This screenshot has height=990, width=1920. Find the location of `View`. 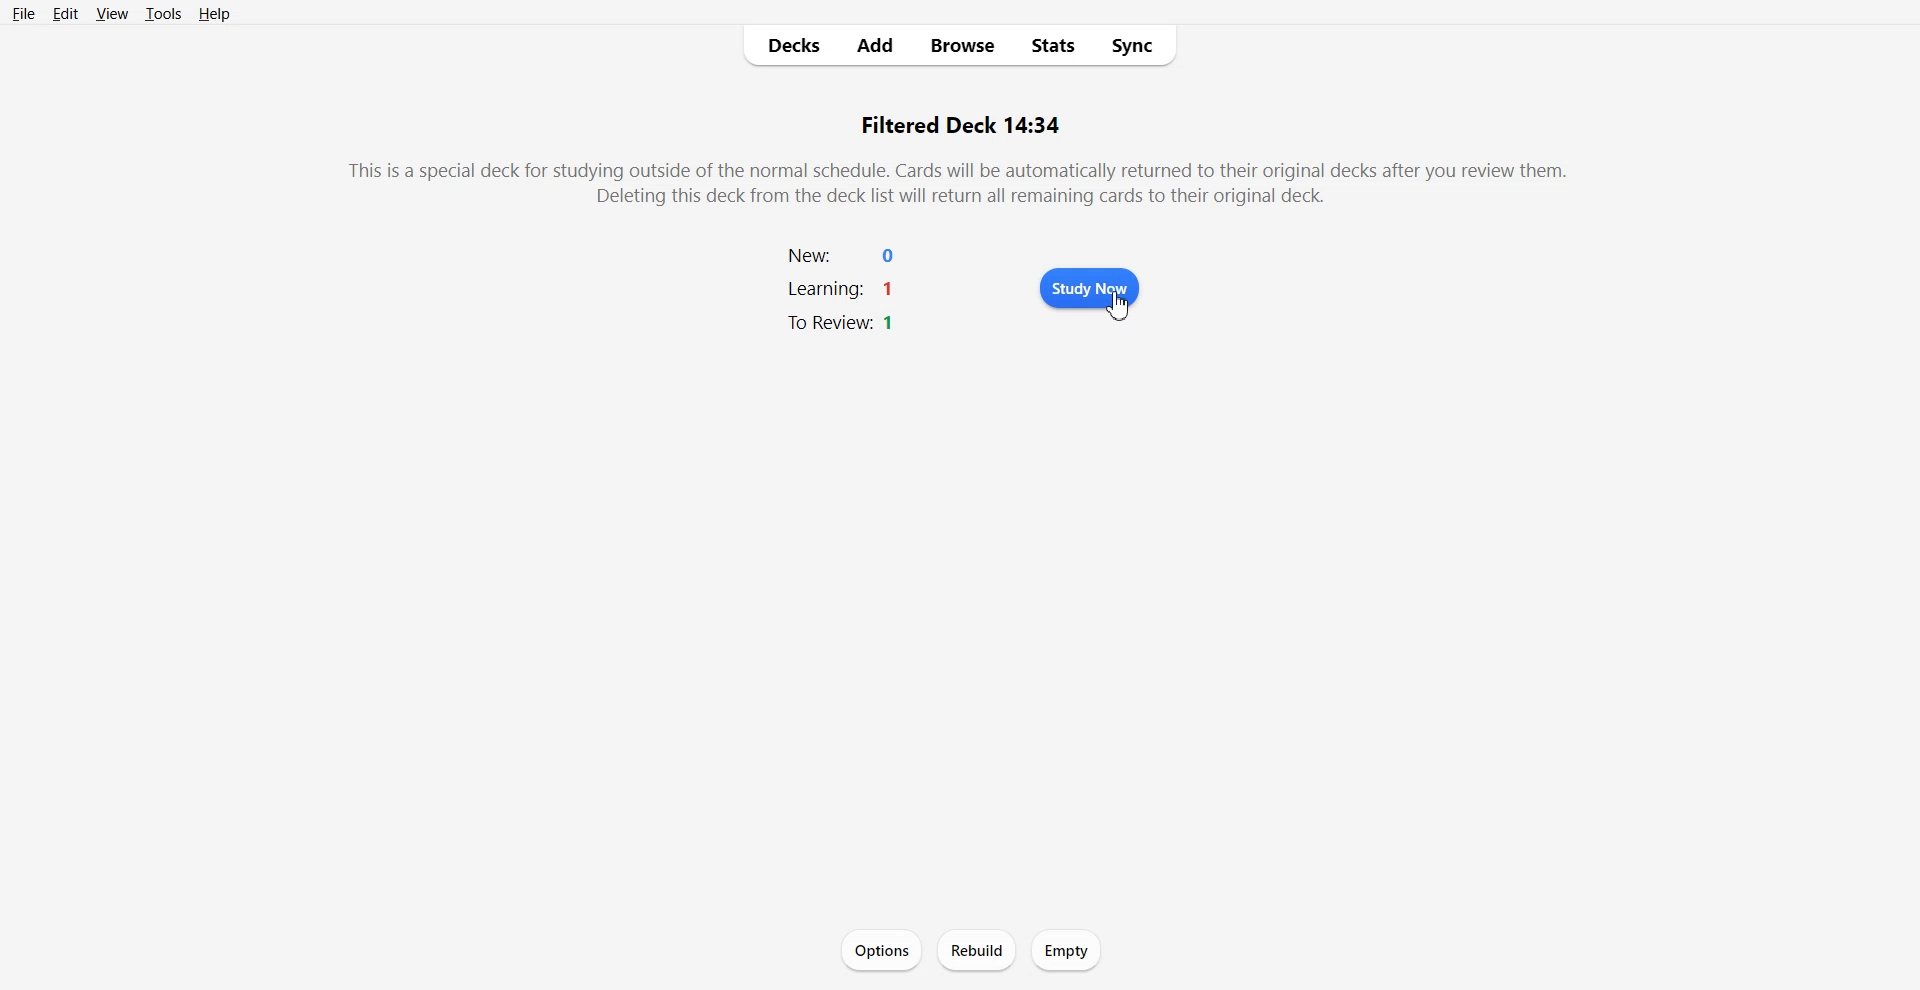

View is located at coordinates (113, 13).